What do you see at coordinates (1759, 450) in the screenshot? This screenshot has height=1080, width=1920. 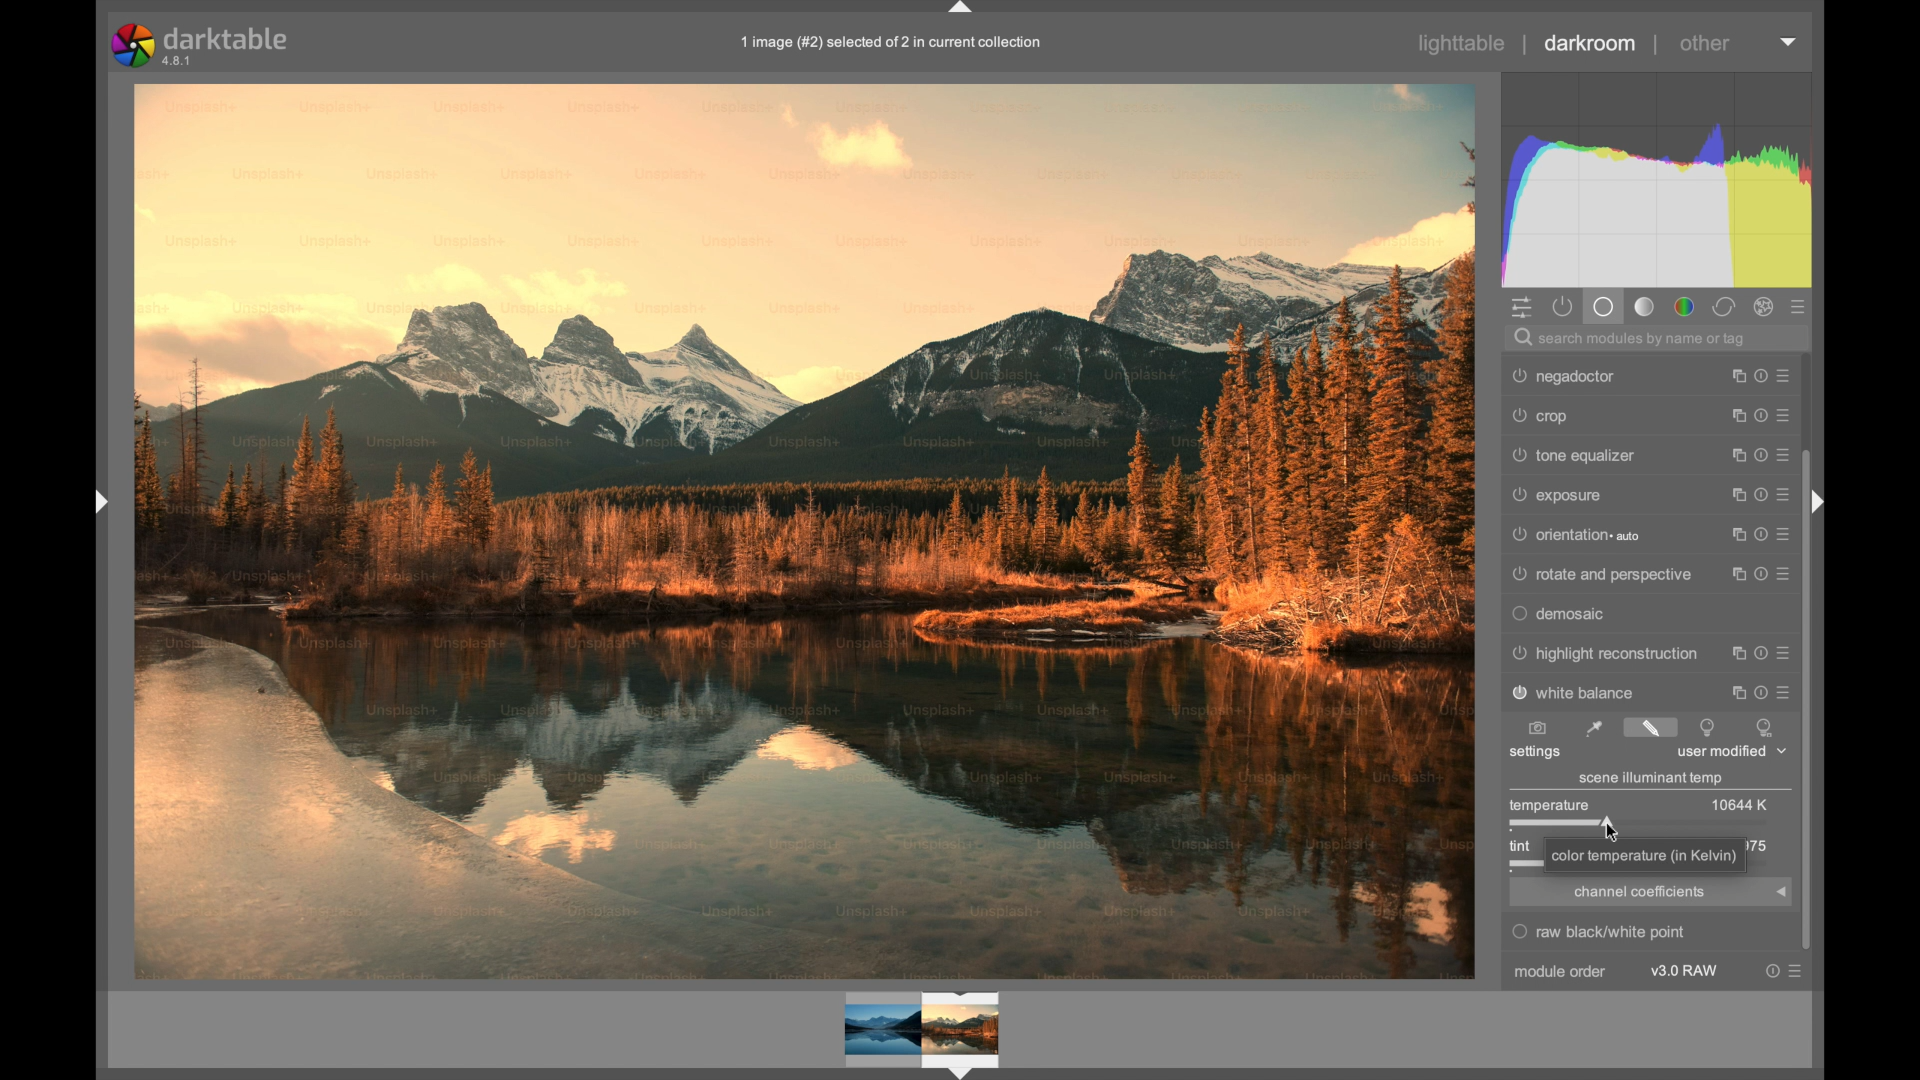 I see `reset parameters` at bounding box center [1759, 450].